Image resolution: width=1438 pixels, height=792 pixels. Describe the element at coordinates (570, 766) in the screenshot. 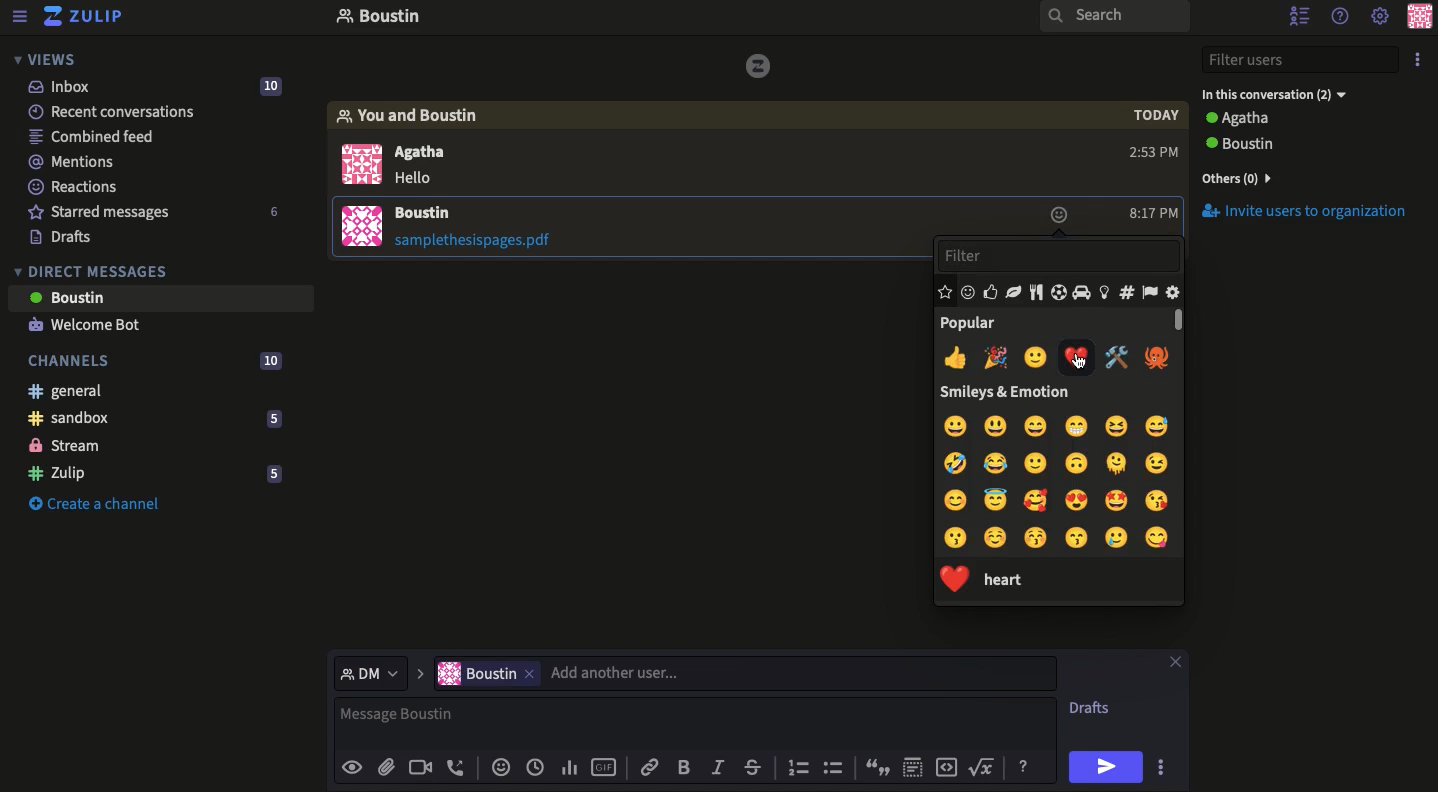

I see `Chart` at that location.